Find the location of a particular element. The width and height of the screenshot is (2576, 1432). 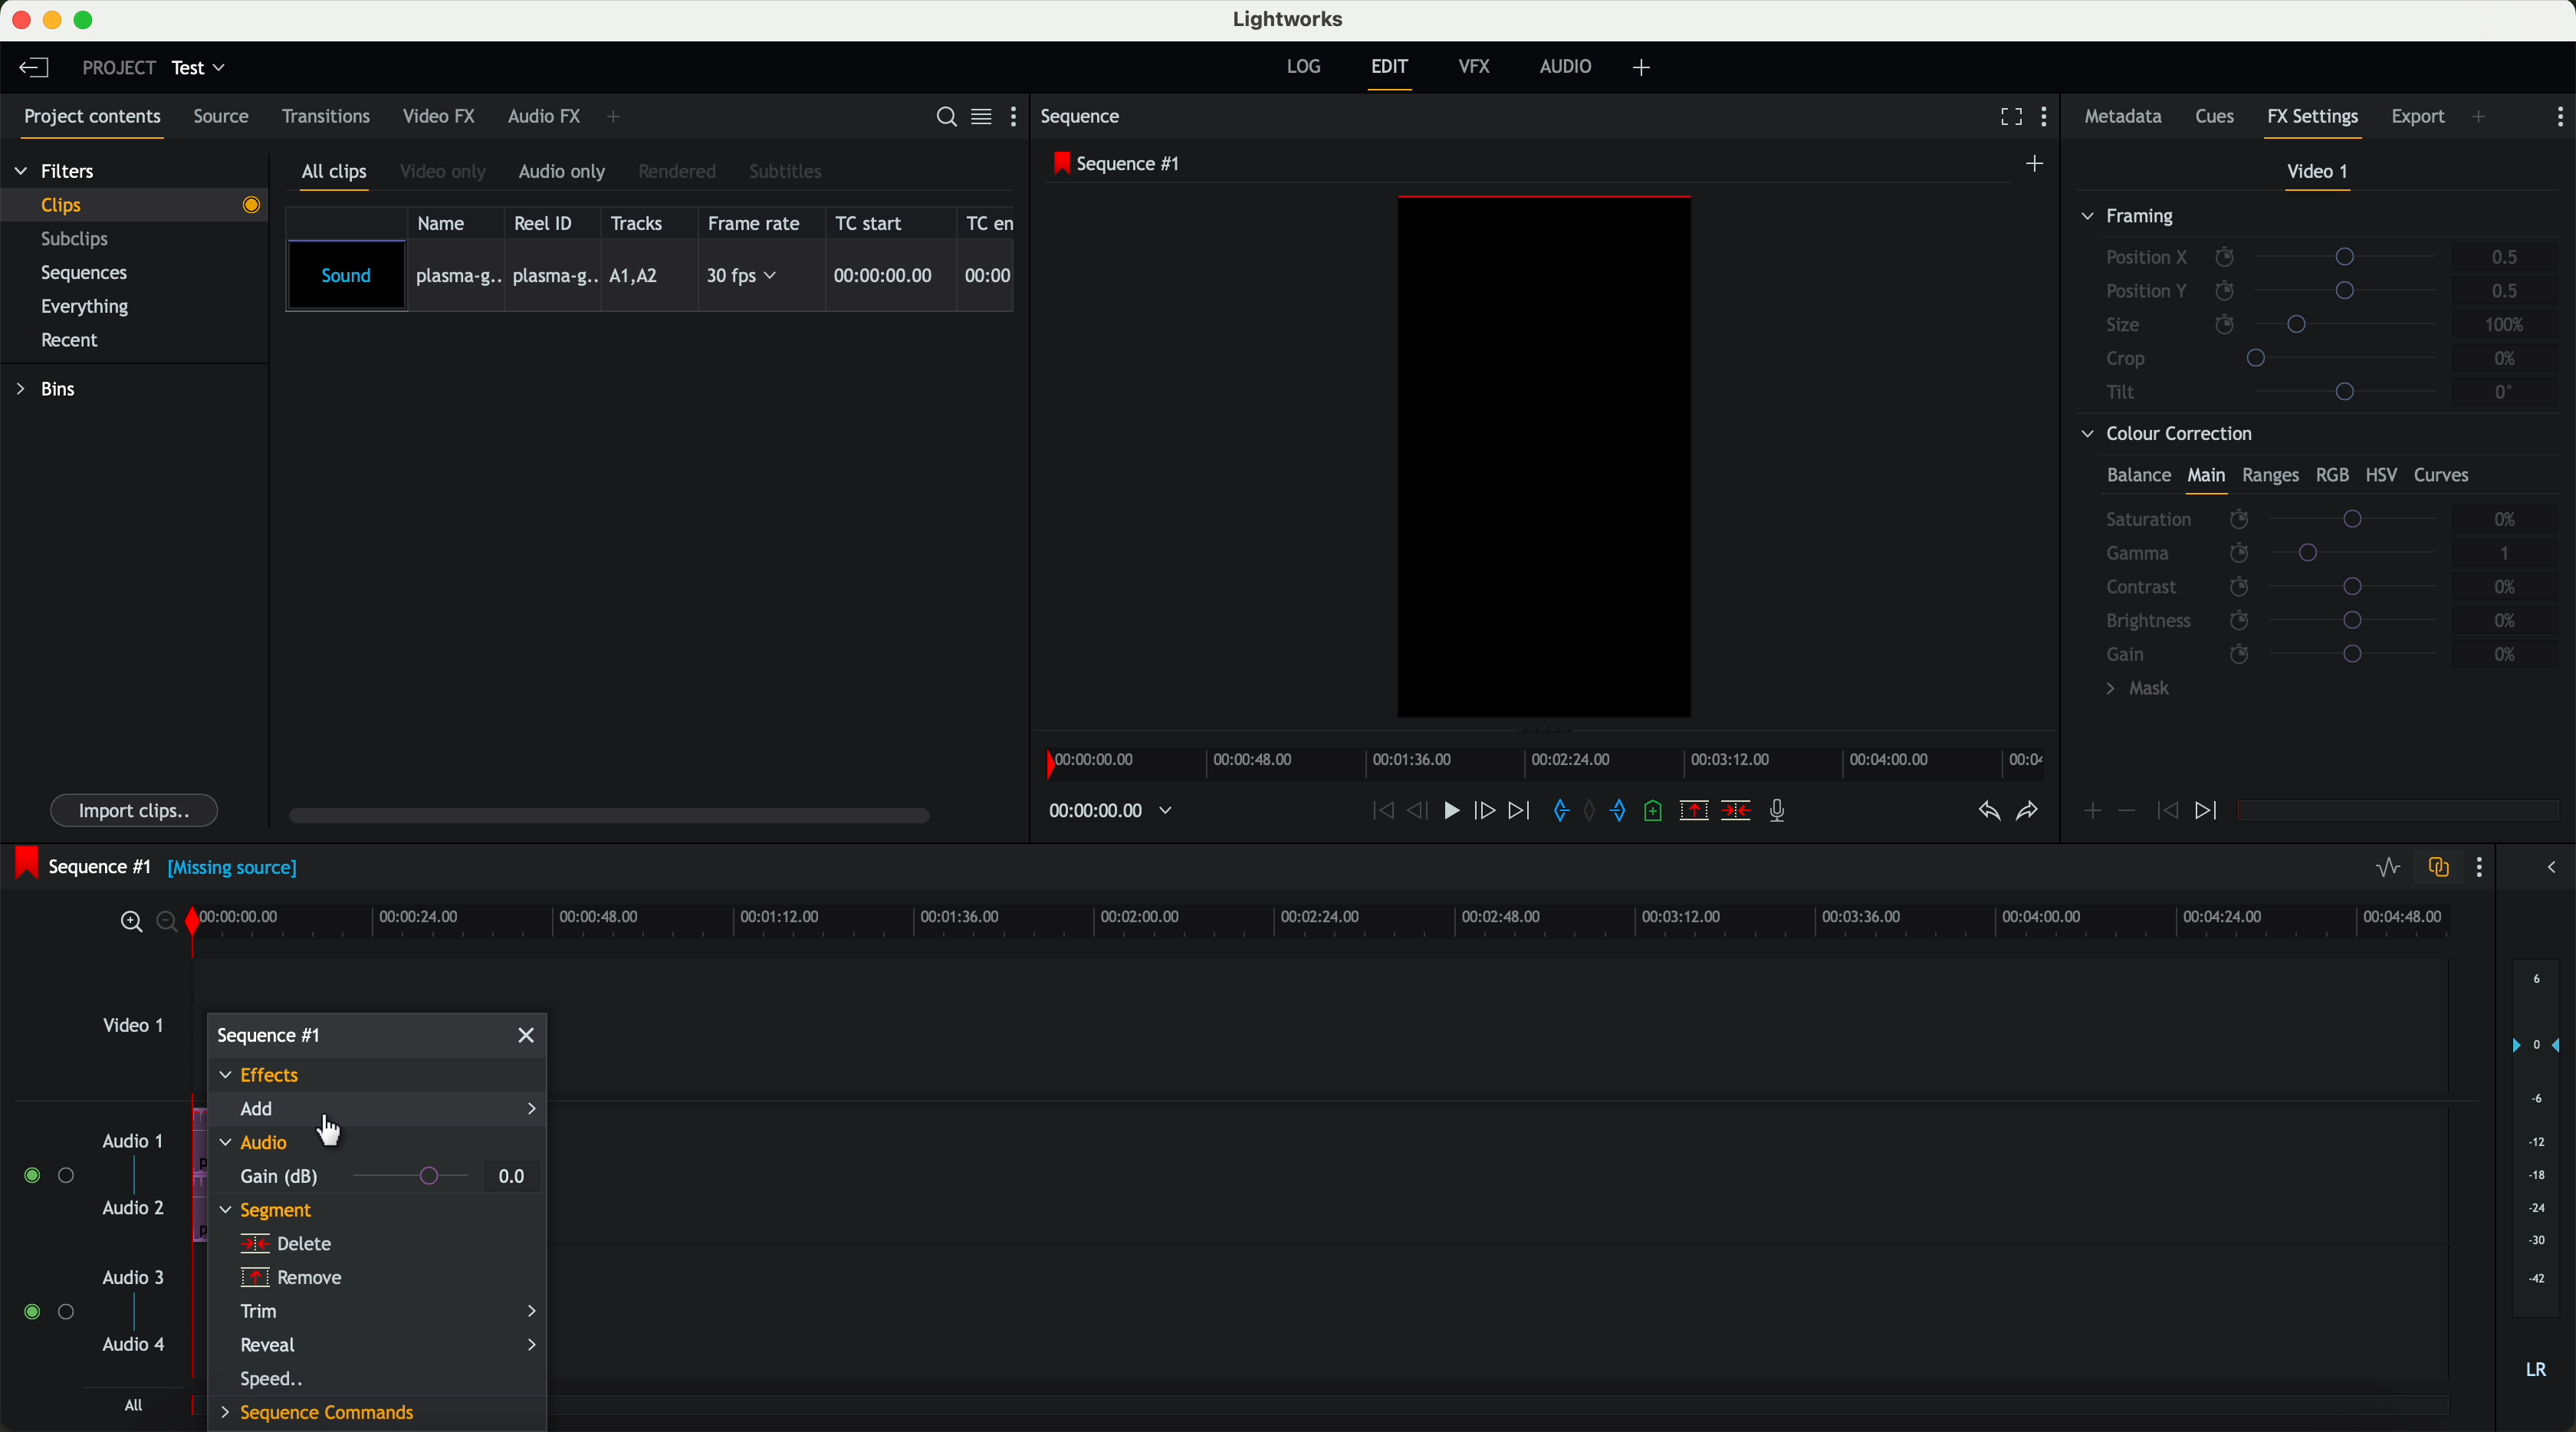

redo is located at coordinates (2025, 814).